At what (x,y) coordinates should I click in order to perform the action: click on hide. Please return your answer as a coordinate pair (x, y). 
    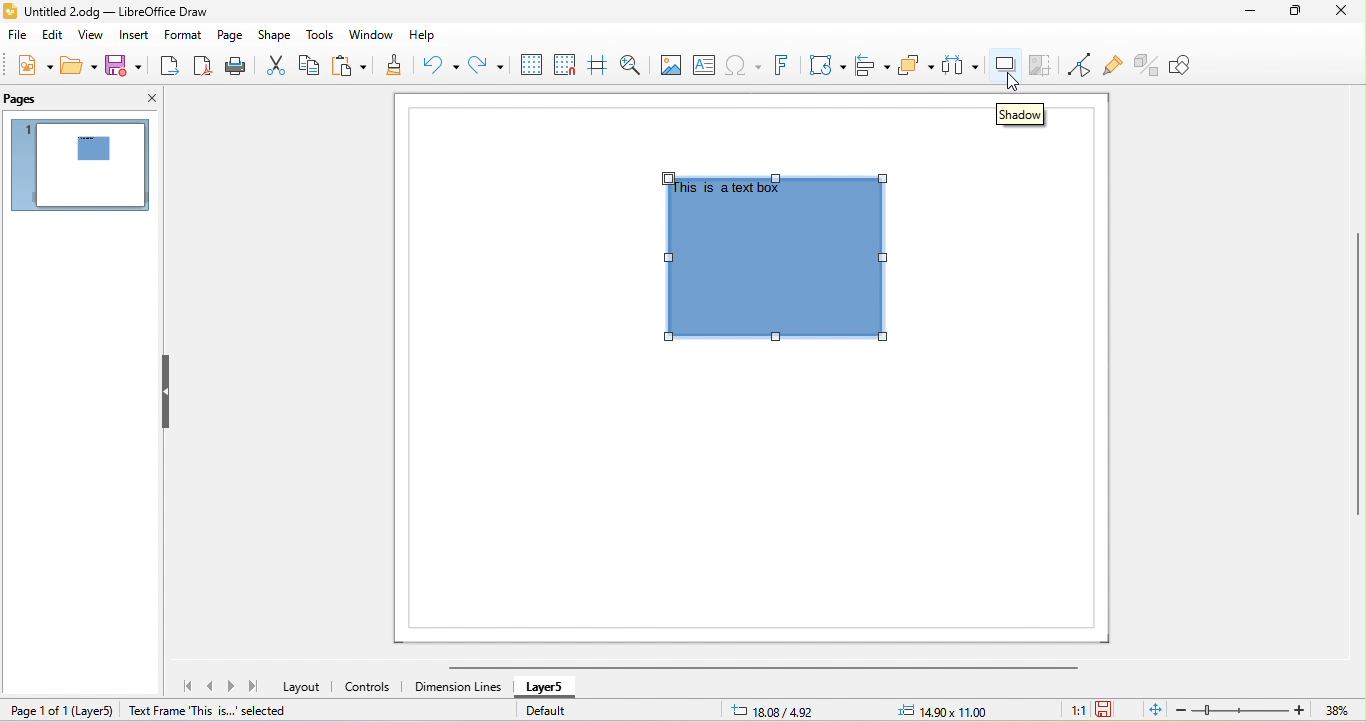
    Looking at the image, I should click on (166, 390).